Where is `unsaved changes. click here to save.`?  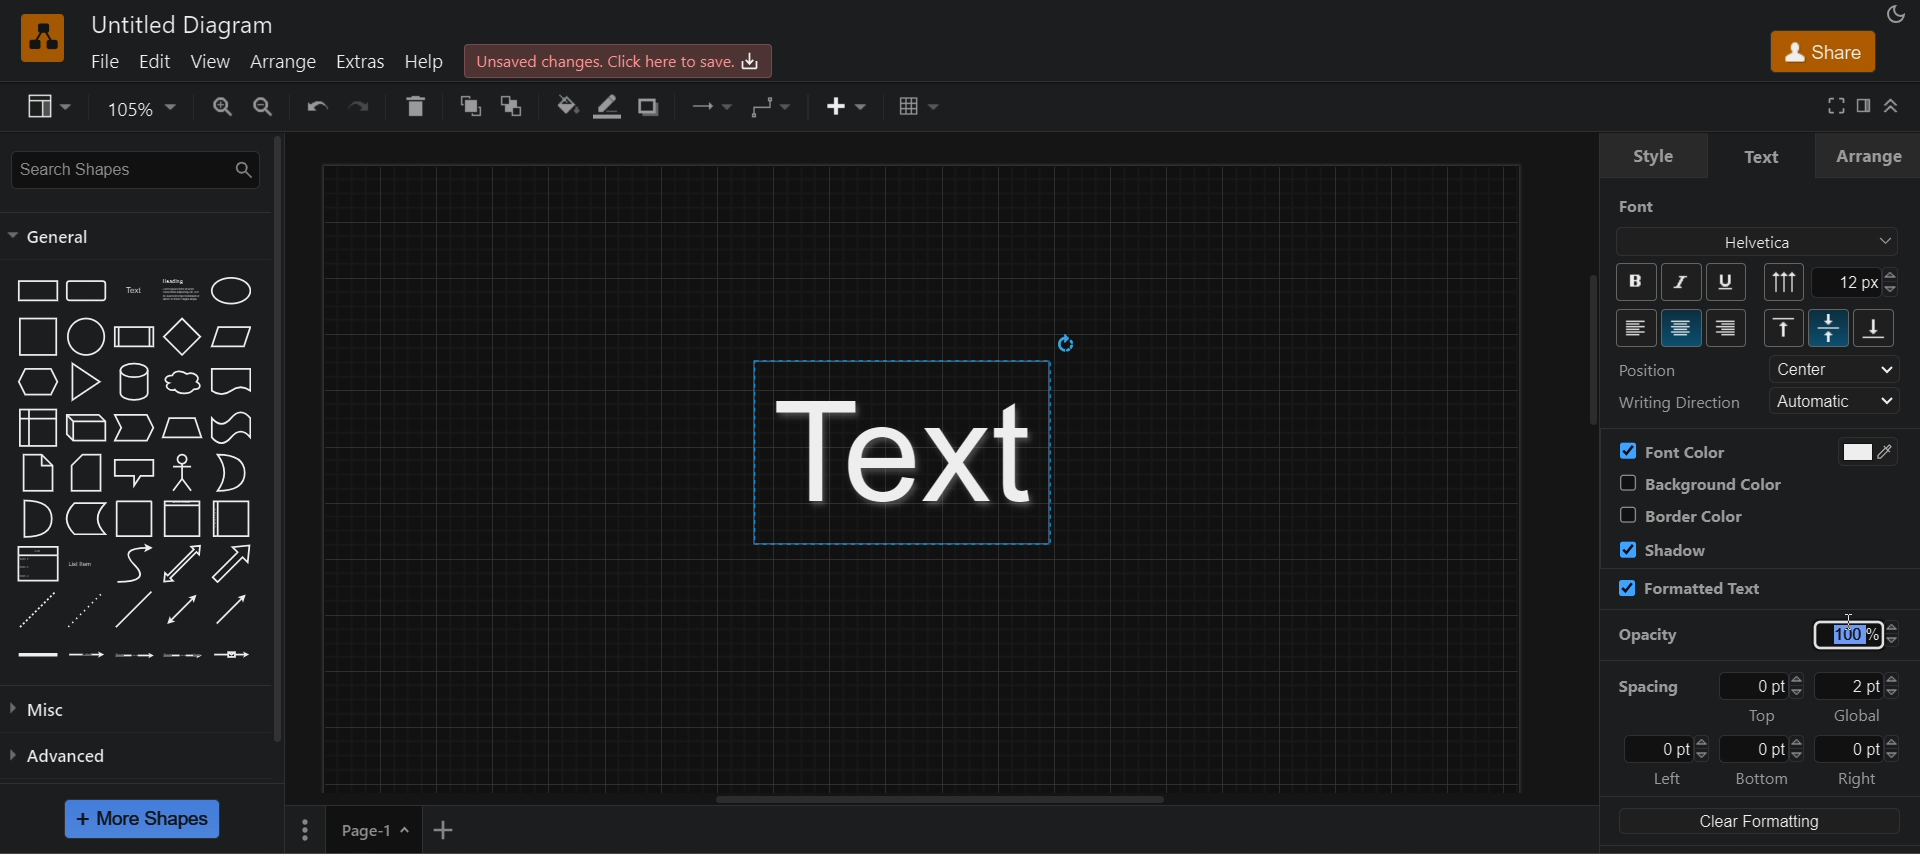 unsaved changes. click here to save. is located at coordinates (619, 61).